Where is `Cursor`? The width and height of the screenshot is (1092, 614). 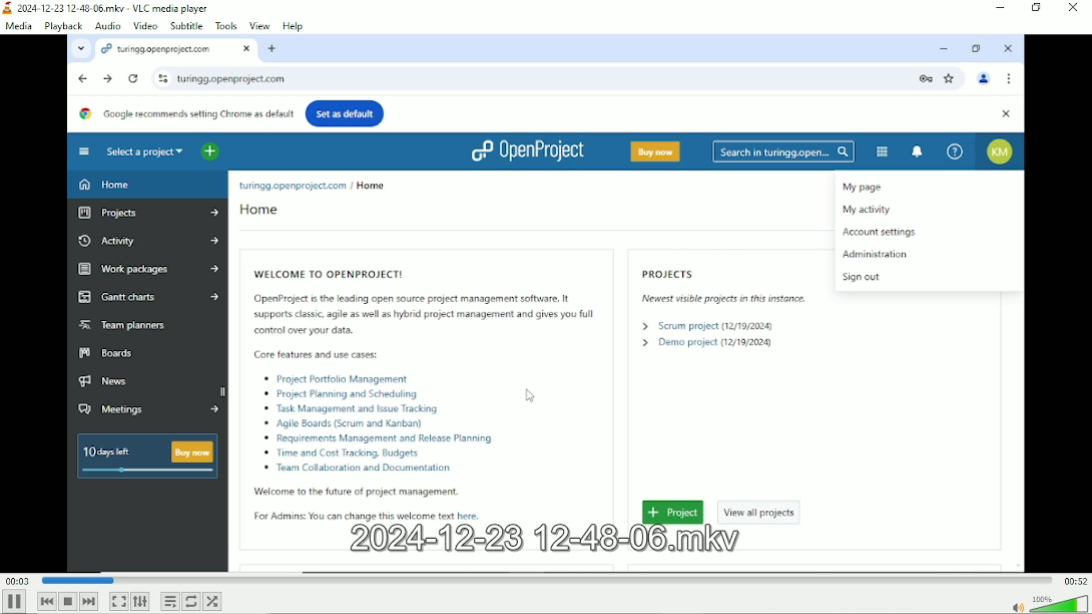 Cursor is located at coordinates (530, 397).